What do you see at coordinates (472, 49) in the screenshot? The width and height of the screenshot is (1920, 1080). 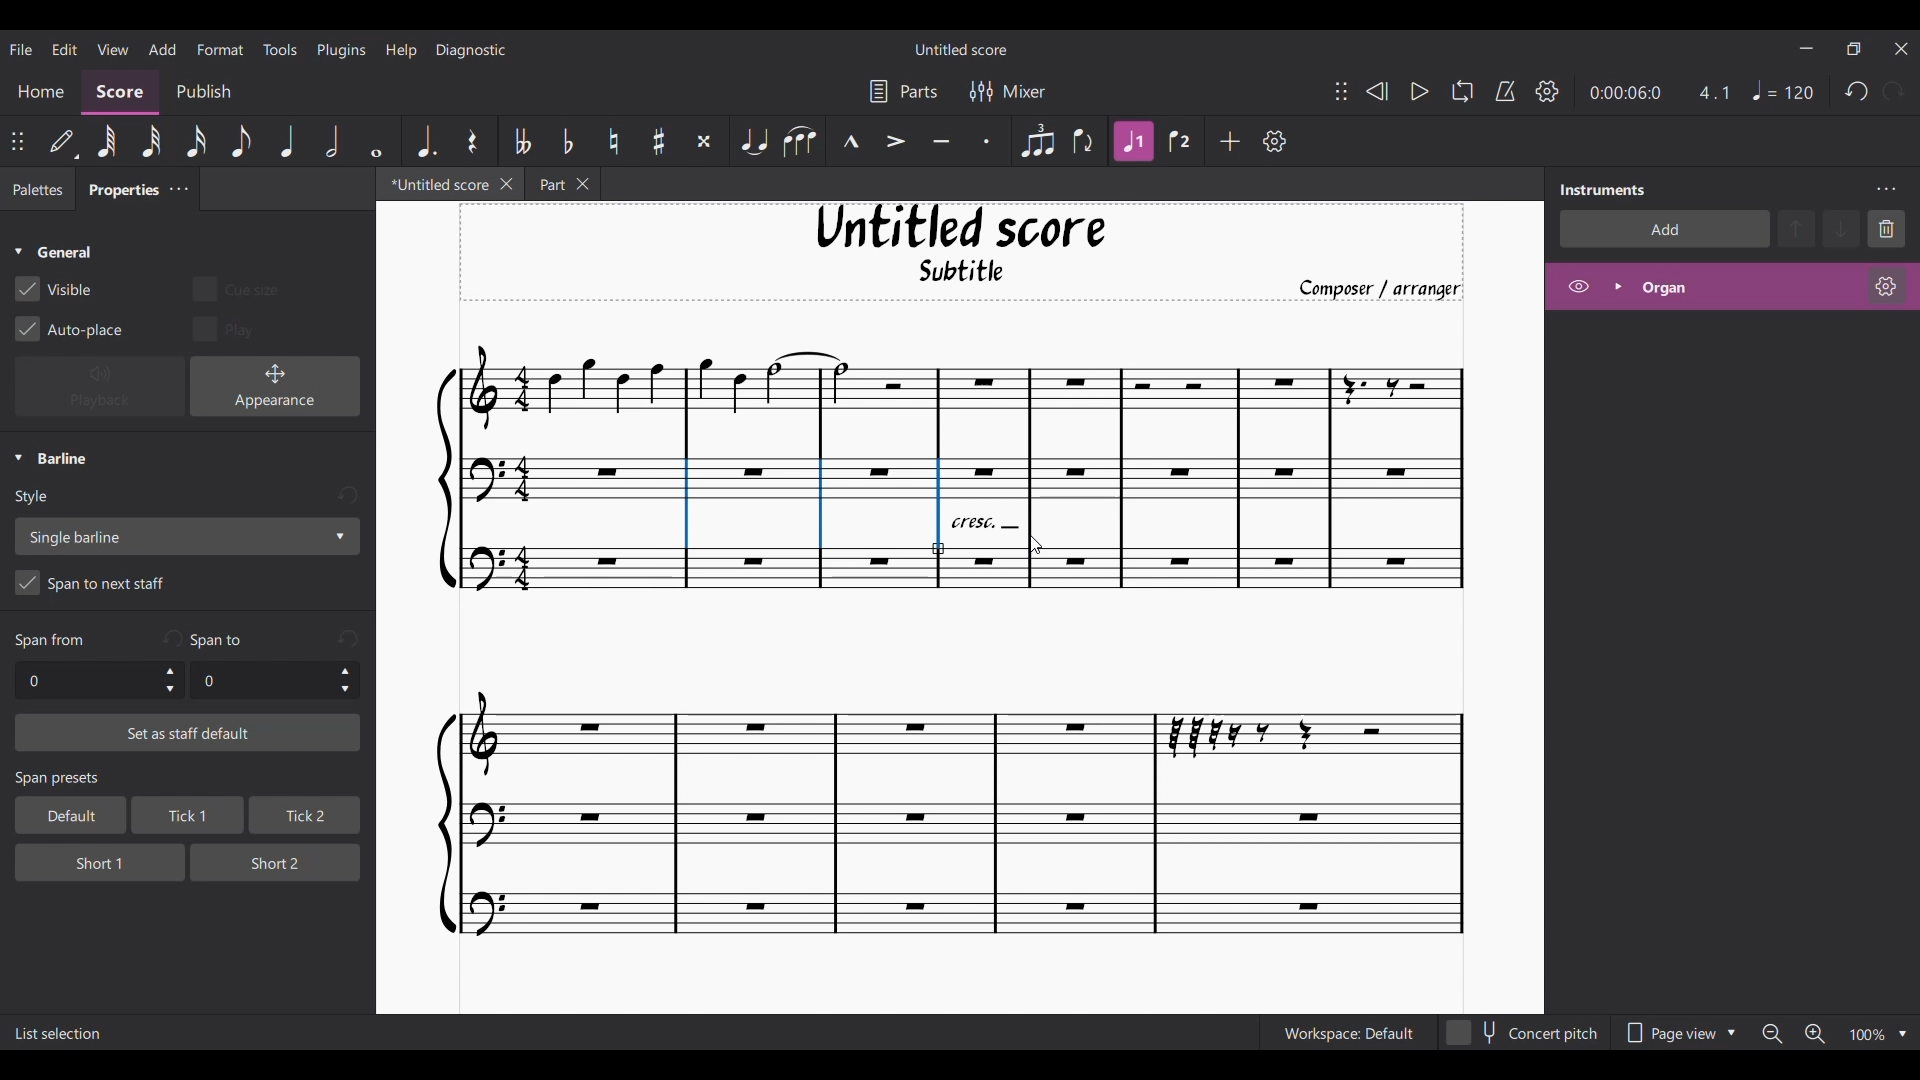 I see `Diagnostic menu` at bounding box center [472, 49].